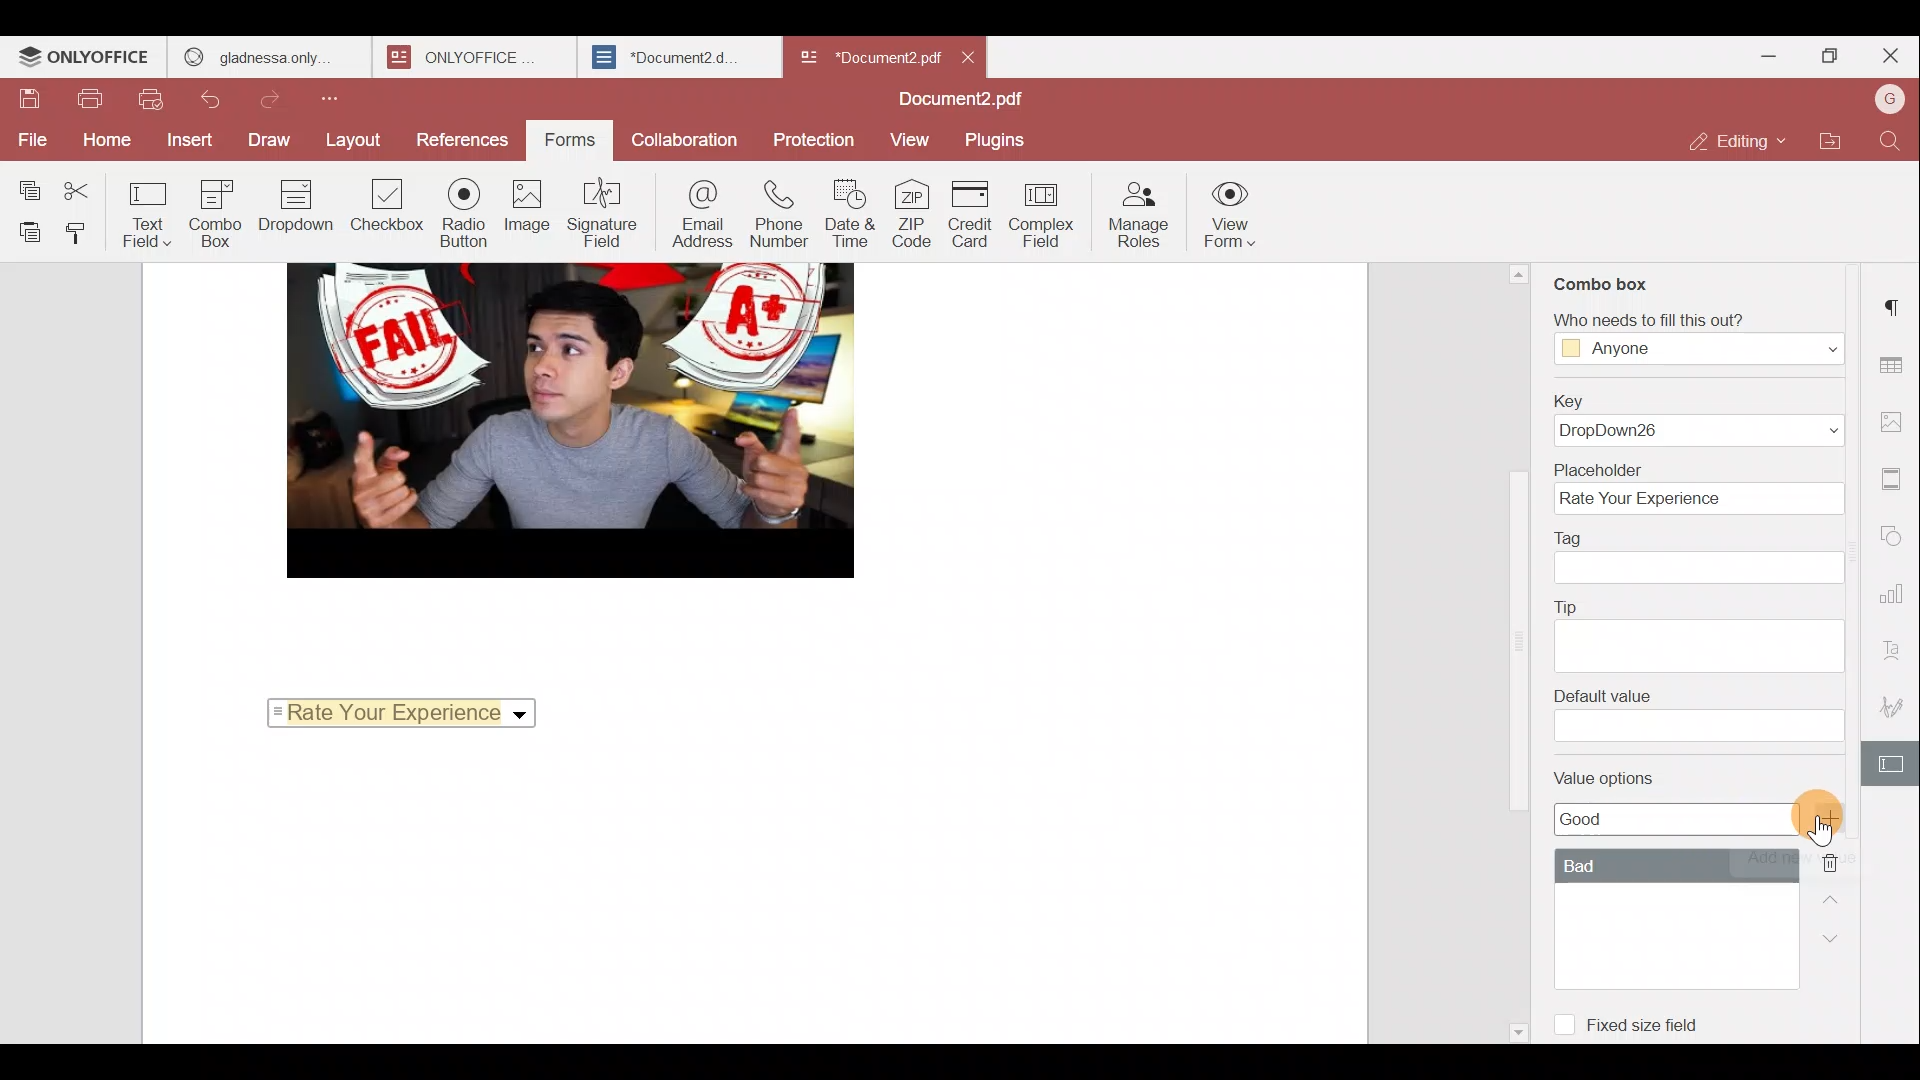 The width and height of the screenshot is (1920, 1080). What do you see at coordinates (216, 99) in the screenshot?
I see `Undo` at bounding box center [216, 99].